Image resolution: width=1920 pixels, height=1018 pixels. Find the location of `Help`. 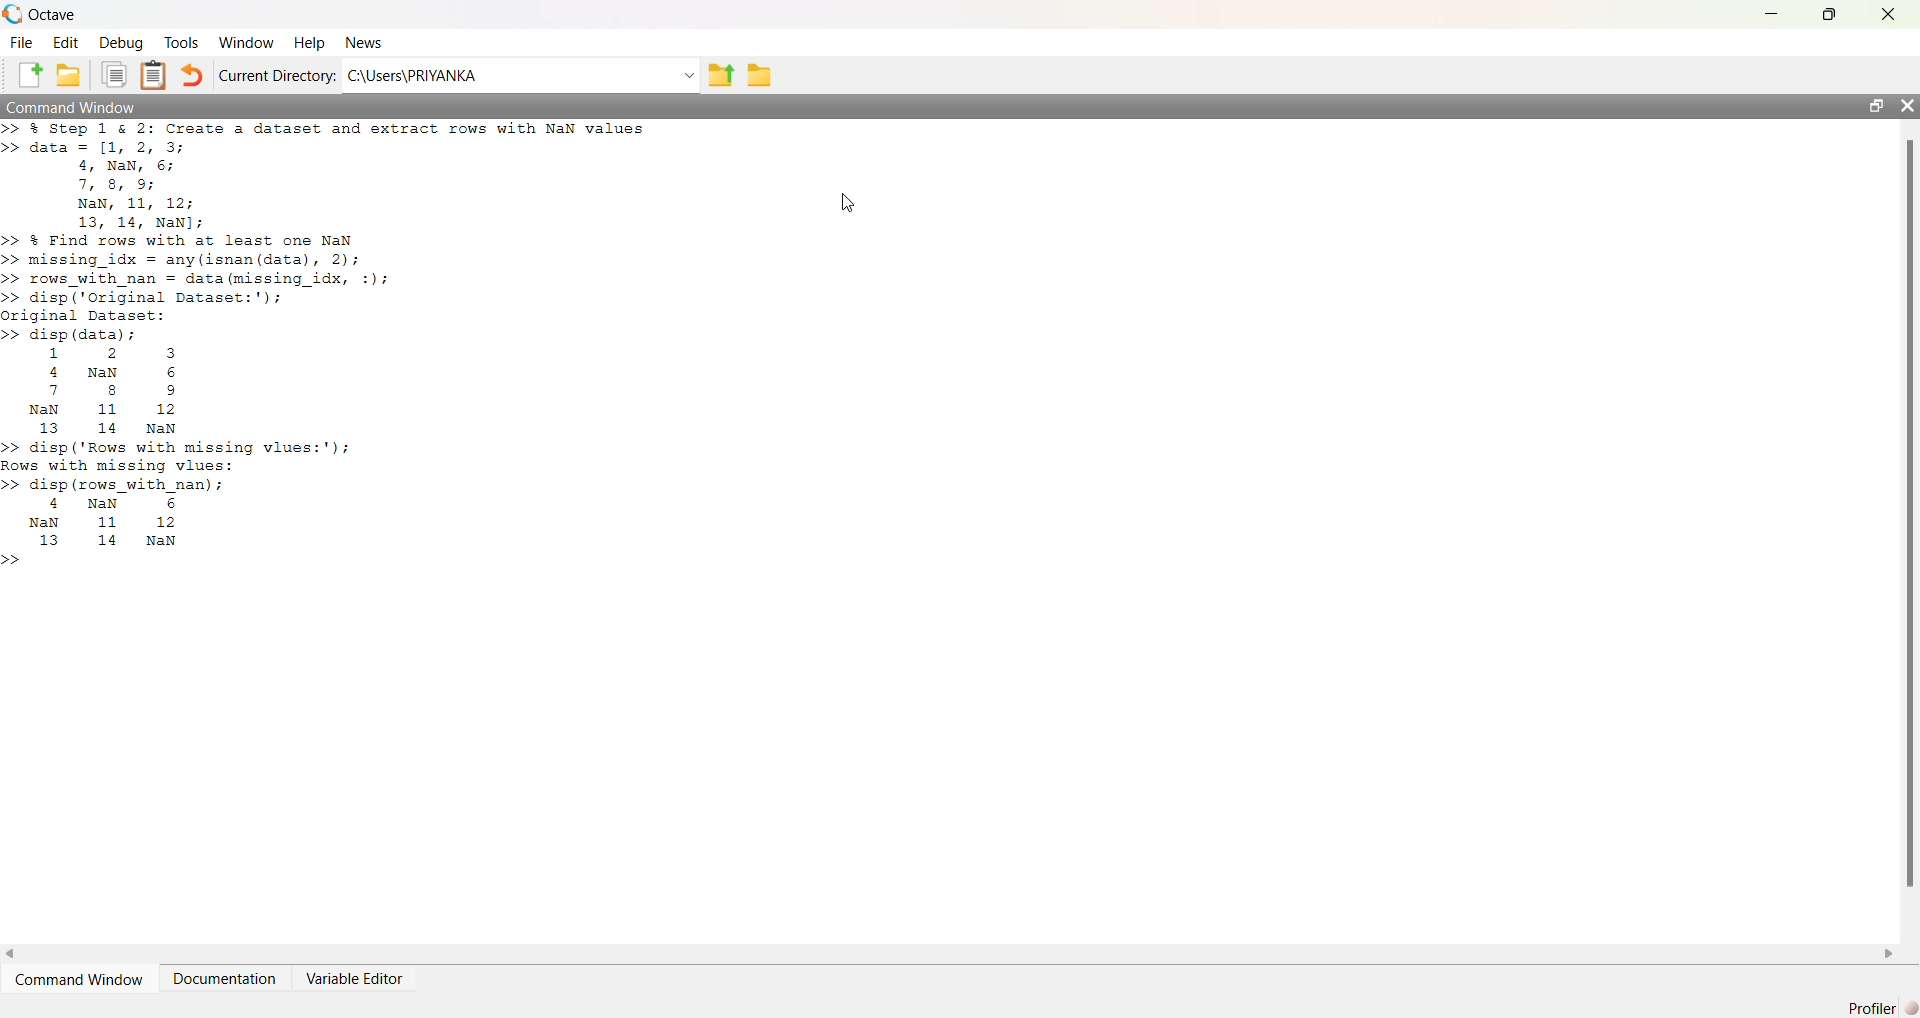

Help is located at coordinates (309, 44).